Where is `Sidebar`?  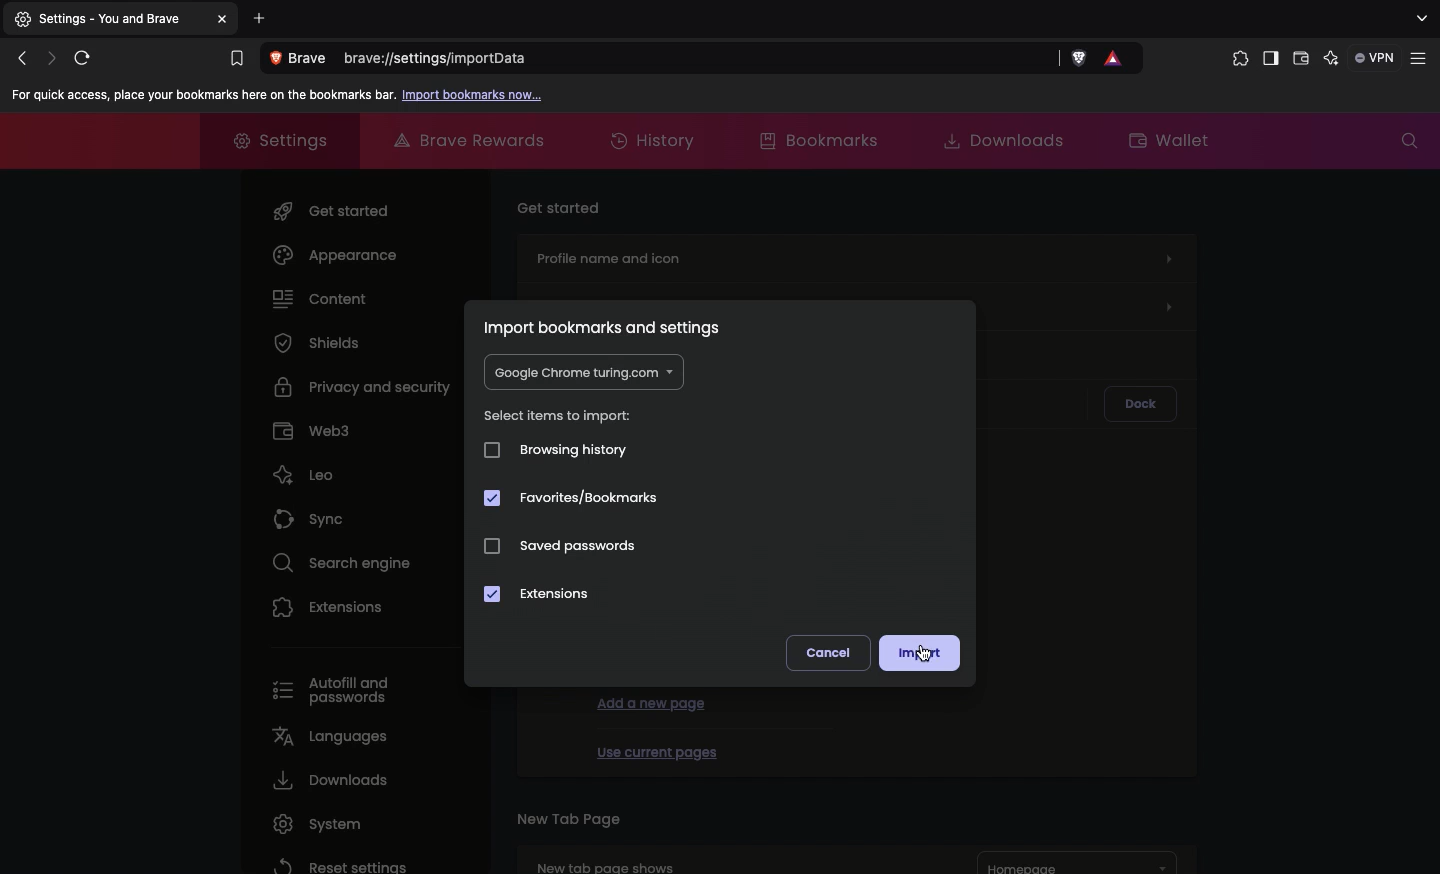 Sidebar is located at coordinates (1269, 60).